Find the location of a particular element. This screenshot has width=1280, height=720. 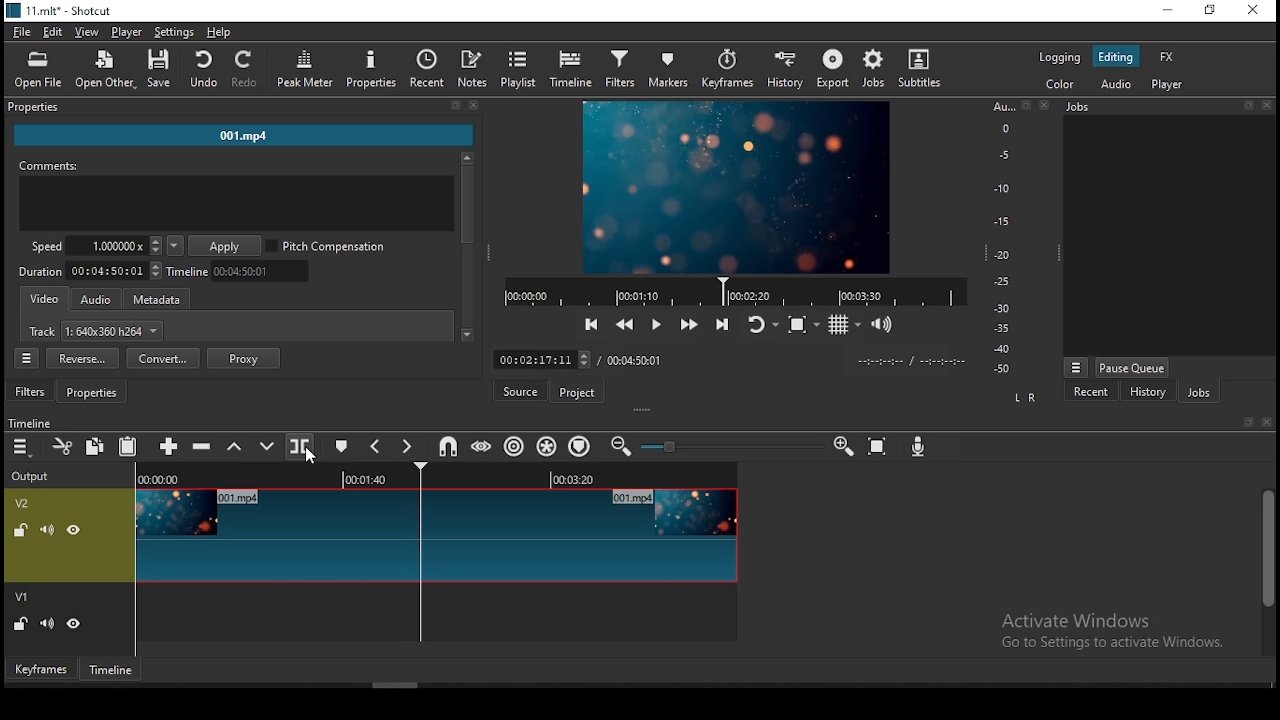

playback speed presets is located at coordinates (174, 246).